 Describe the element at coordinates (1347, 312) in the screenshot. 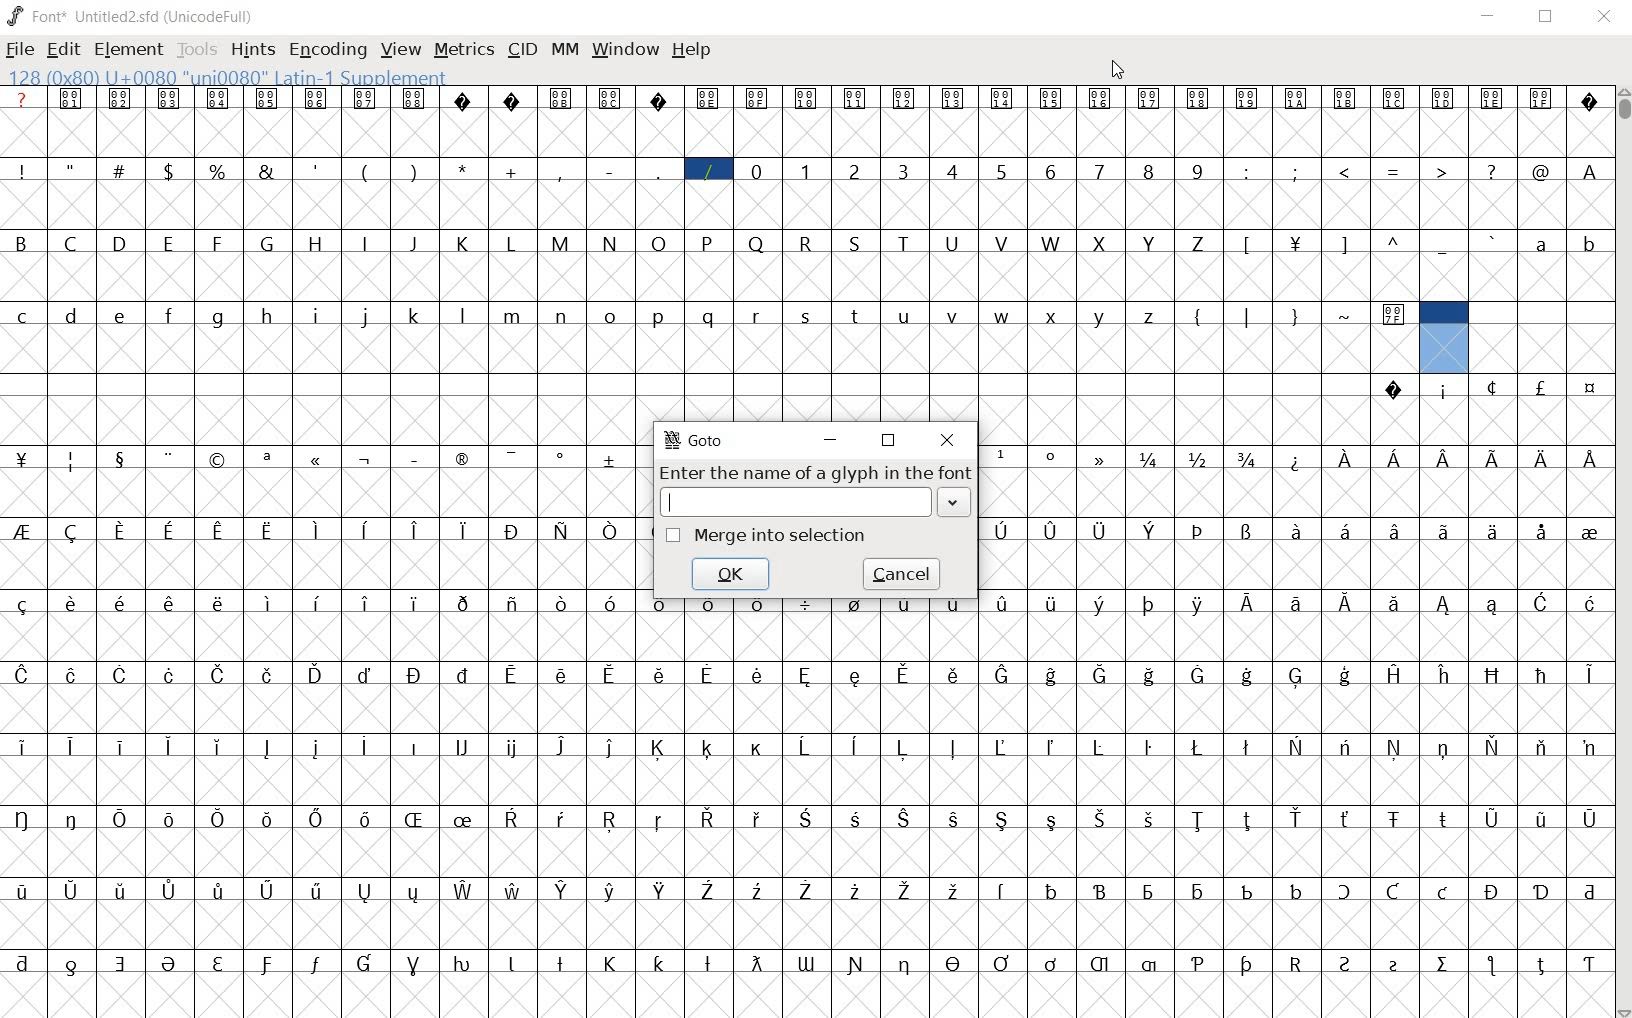

I see `~` at that location.